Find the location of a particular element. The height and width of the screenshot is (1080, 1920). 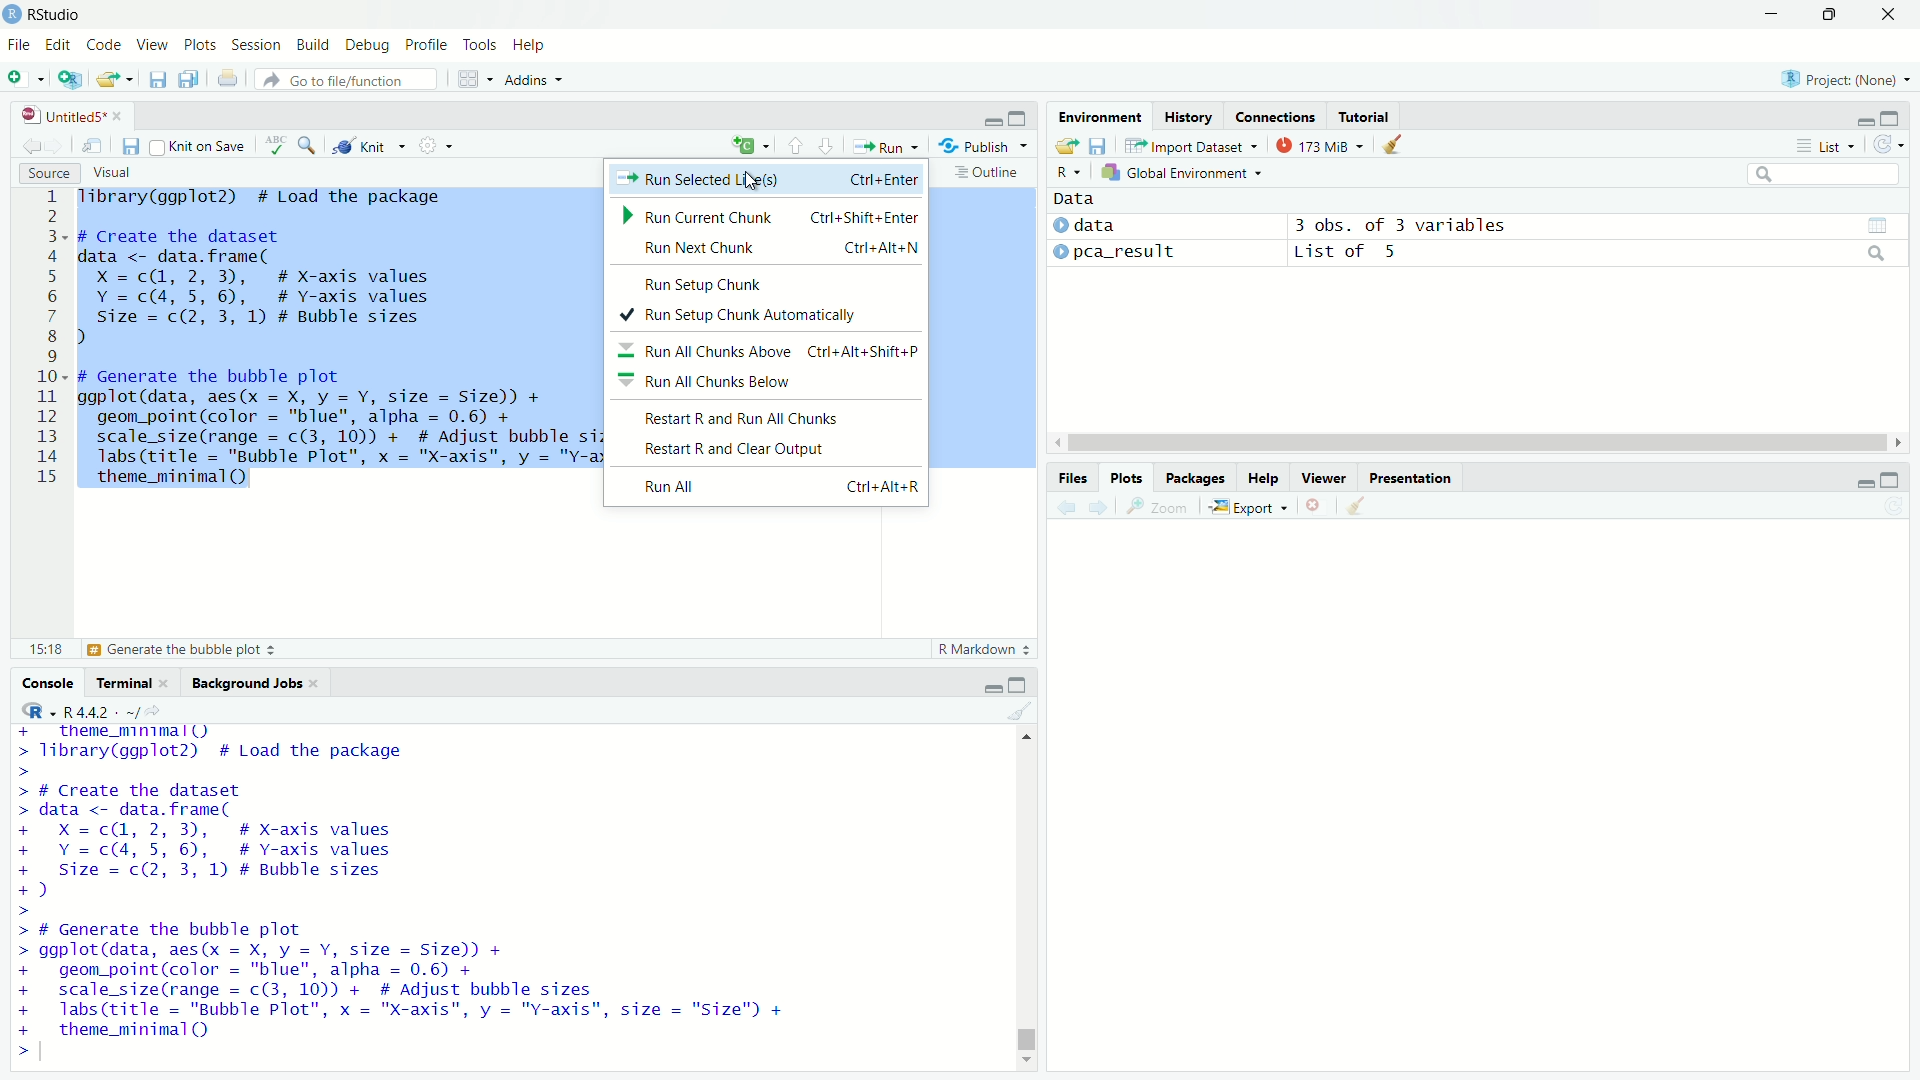

View is located at coordinates (156, 46).